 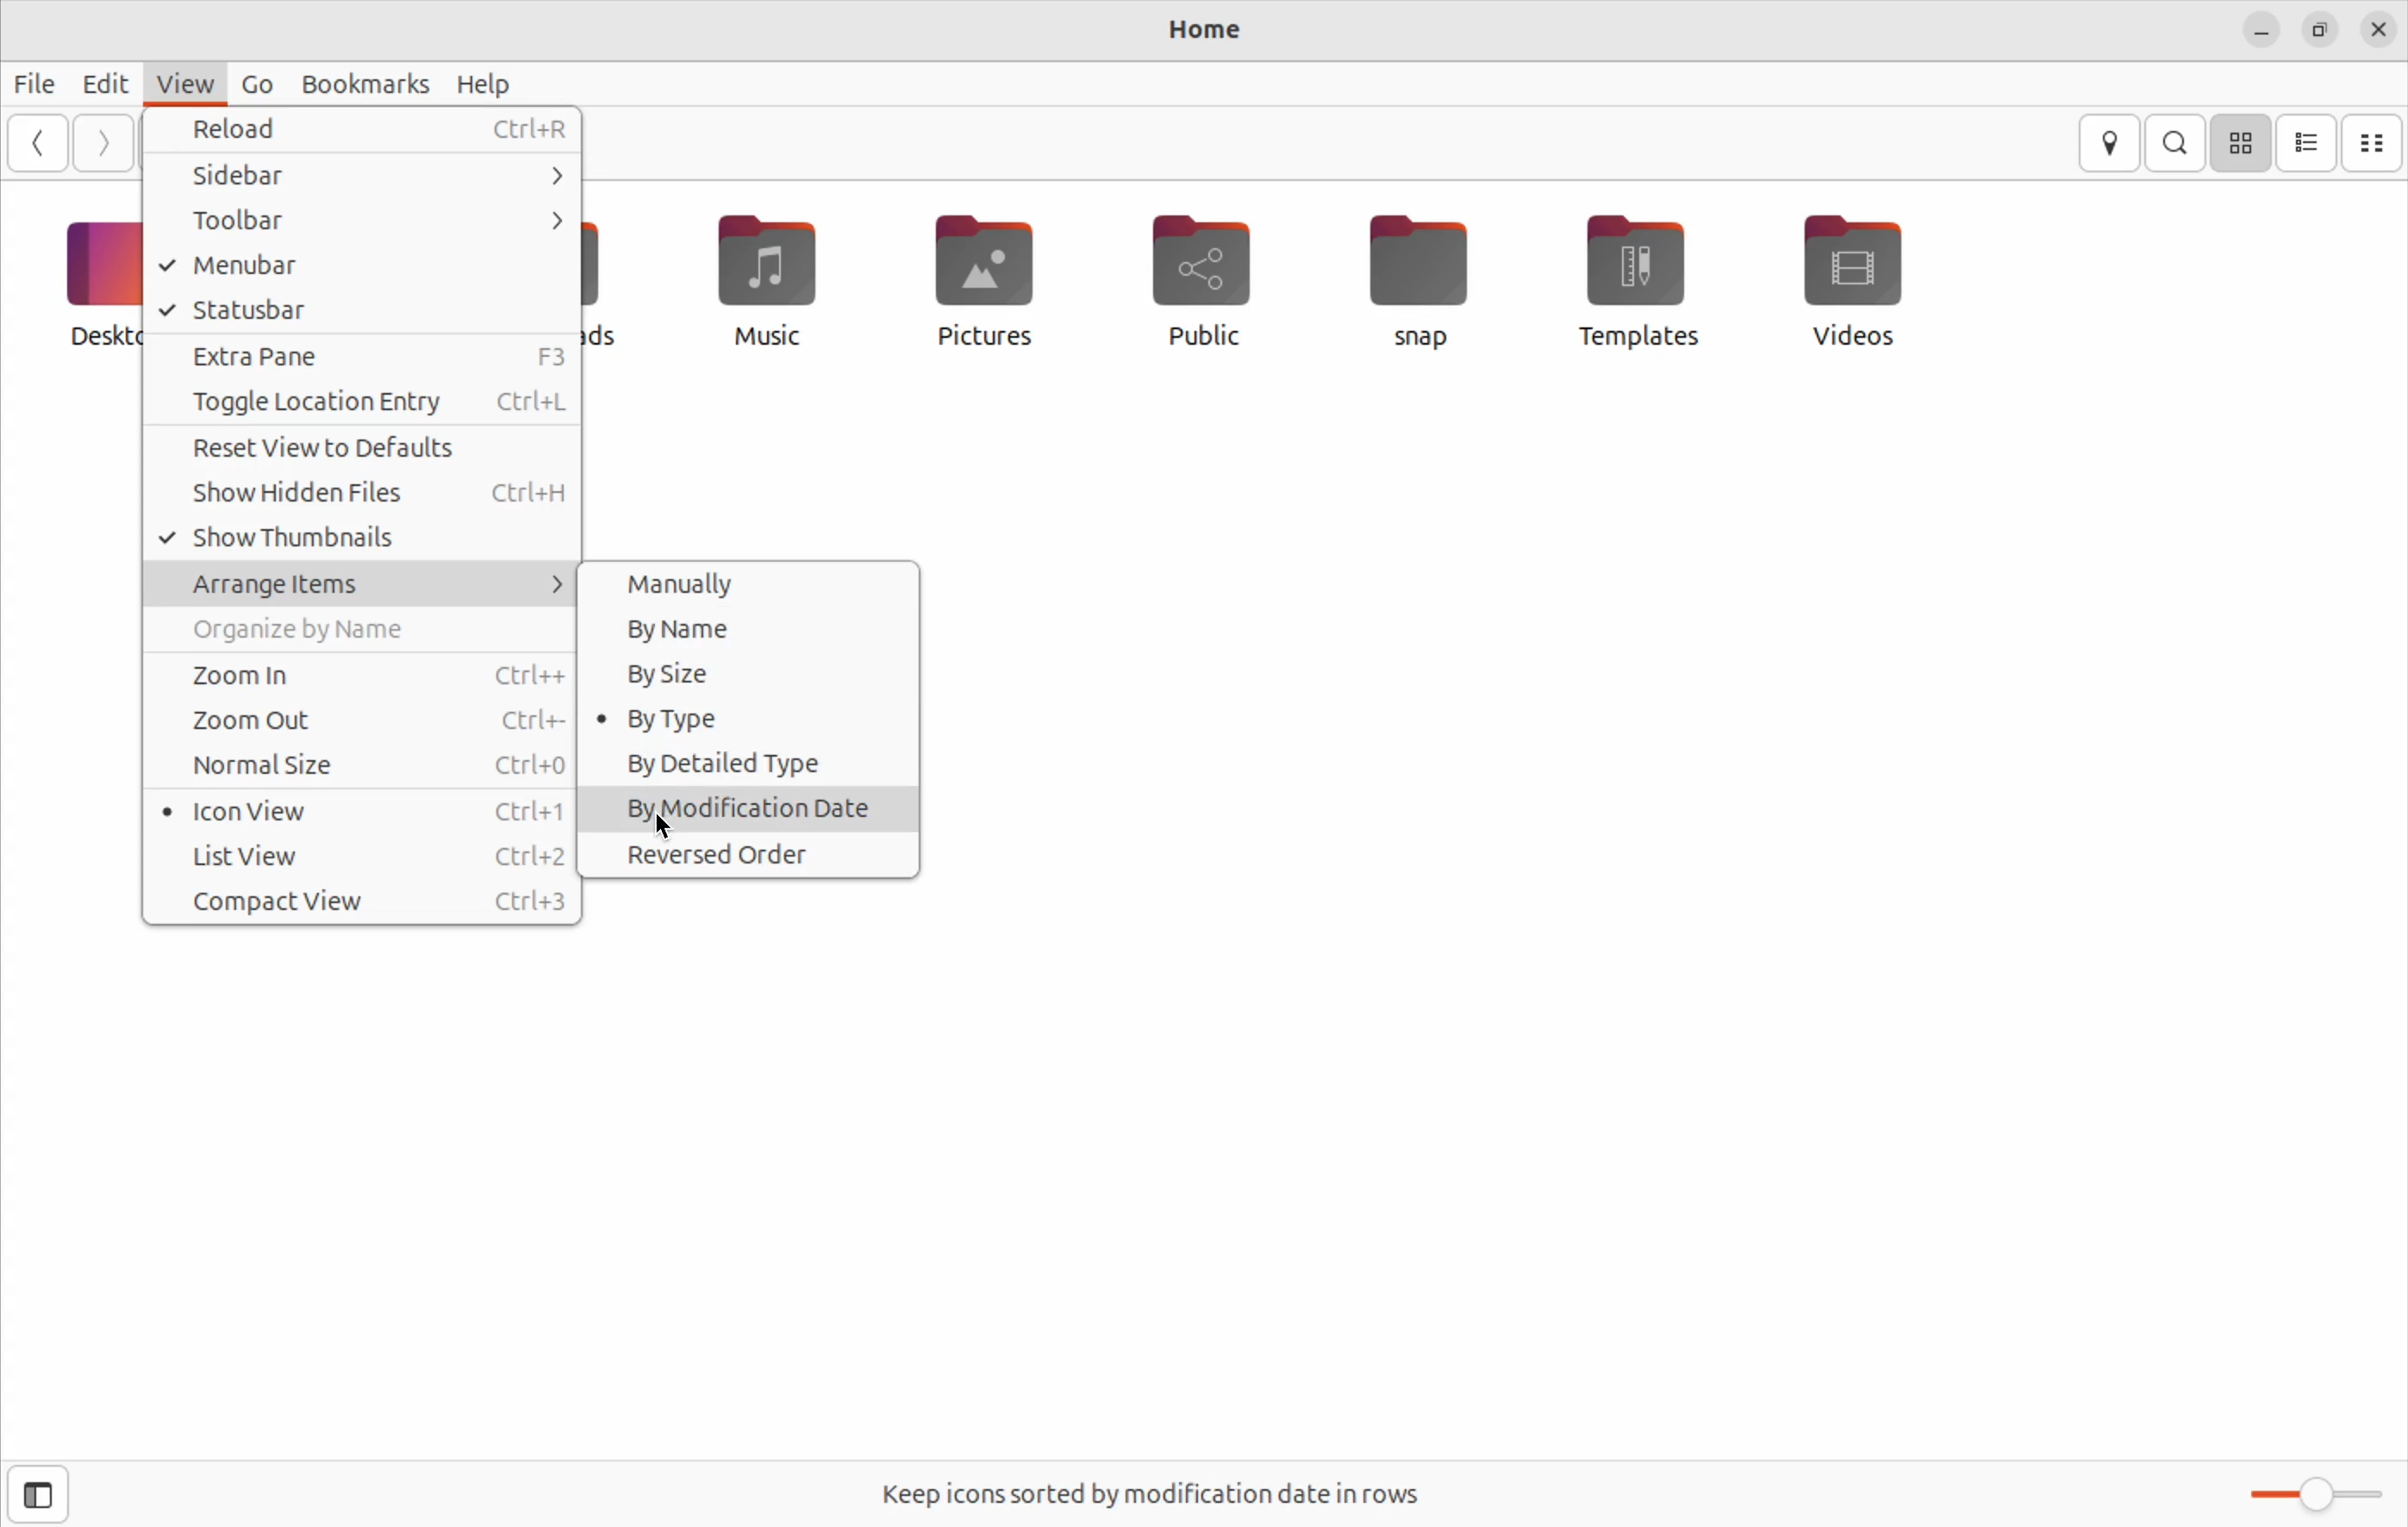 What do you see at coordinates (2243, 141) in the screenshot?
I see `icon view` at bounding box center [2243, 141].